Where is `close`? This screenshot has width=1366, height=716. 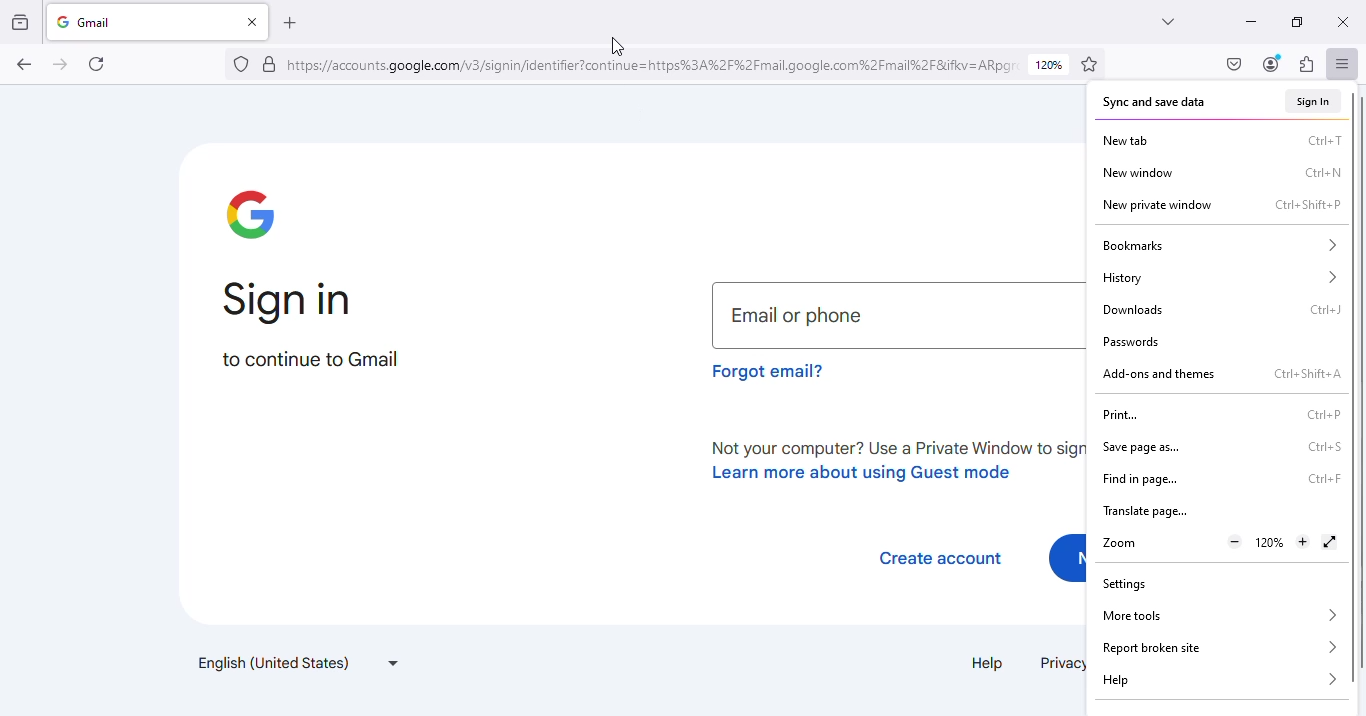 close is located at coordinates (1342, 23).